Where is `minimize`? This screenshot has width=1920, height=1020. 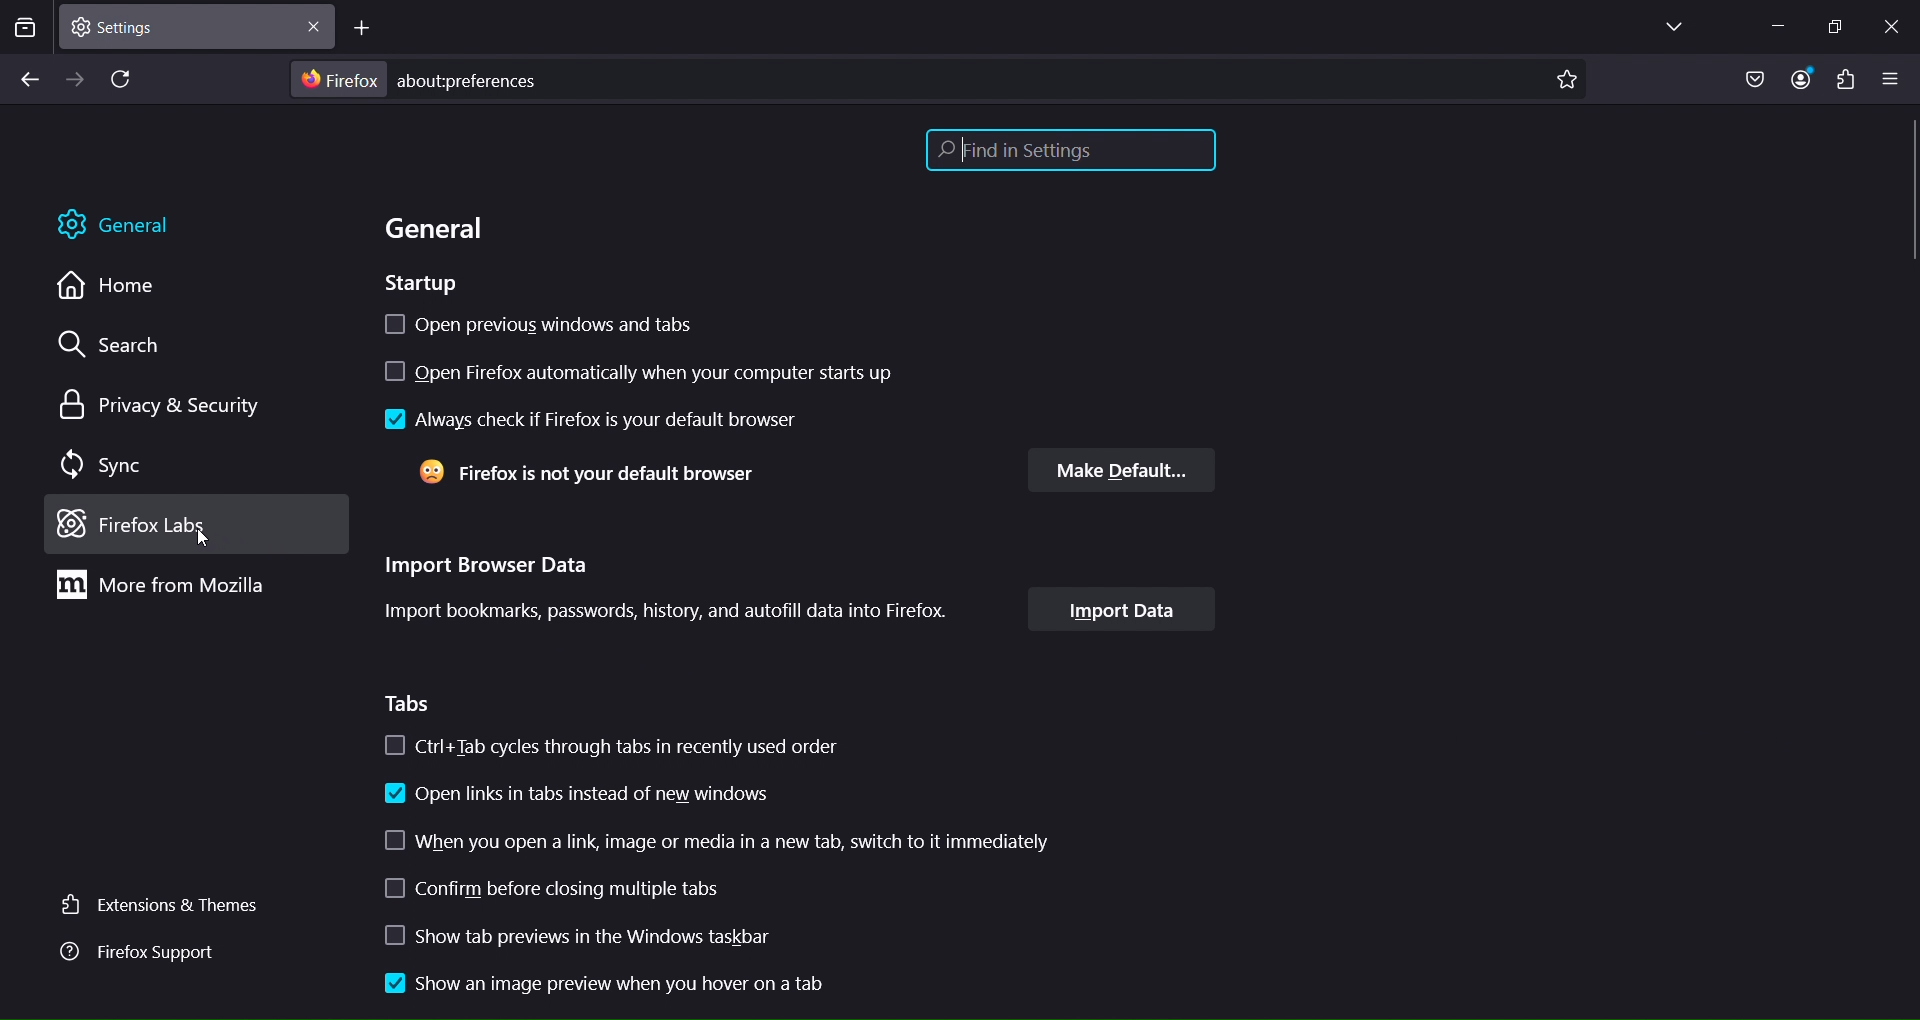
minimize is located at coordinates (1769, 24).